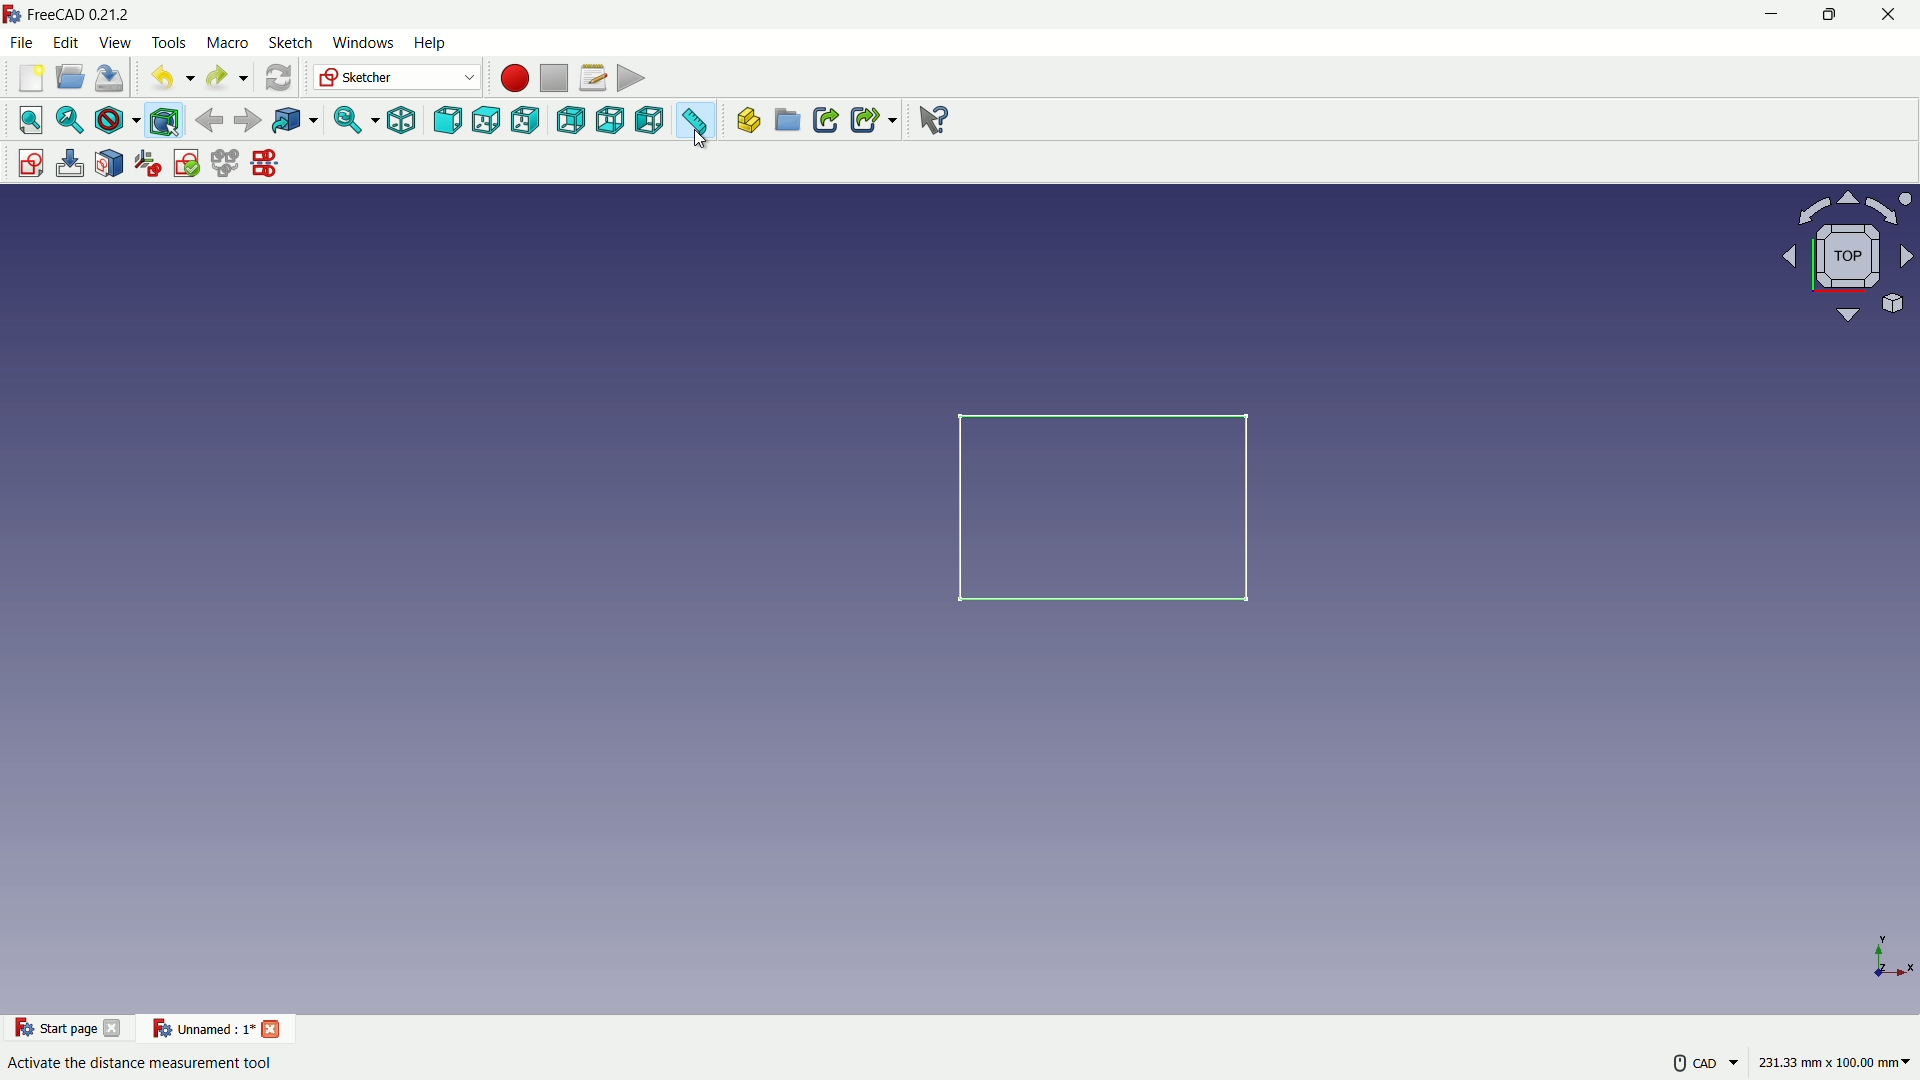 The image size is (1920, 1080). What do you see at coordinates (55, 1029) in the screenshot?
I see `start page` at bounding box center [55, 1029].